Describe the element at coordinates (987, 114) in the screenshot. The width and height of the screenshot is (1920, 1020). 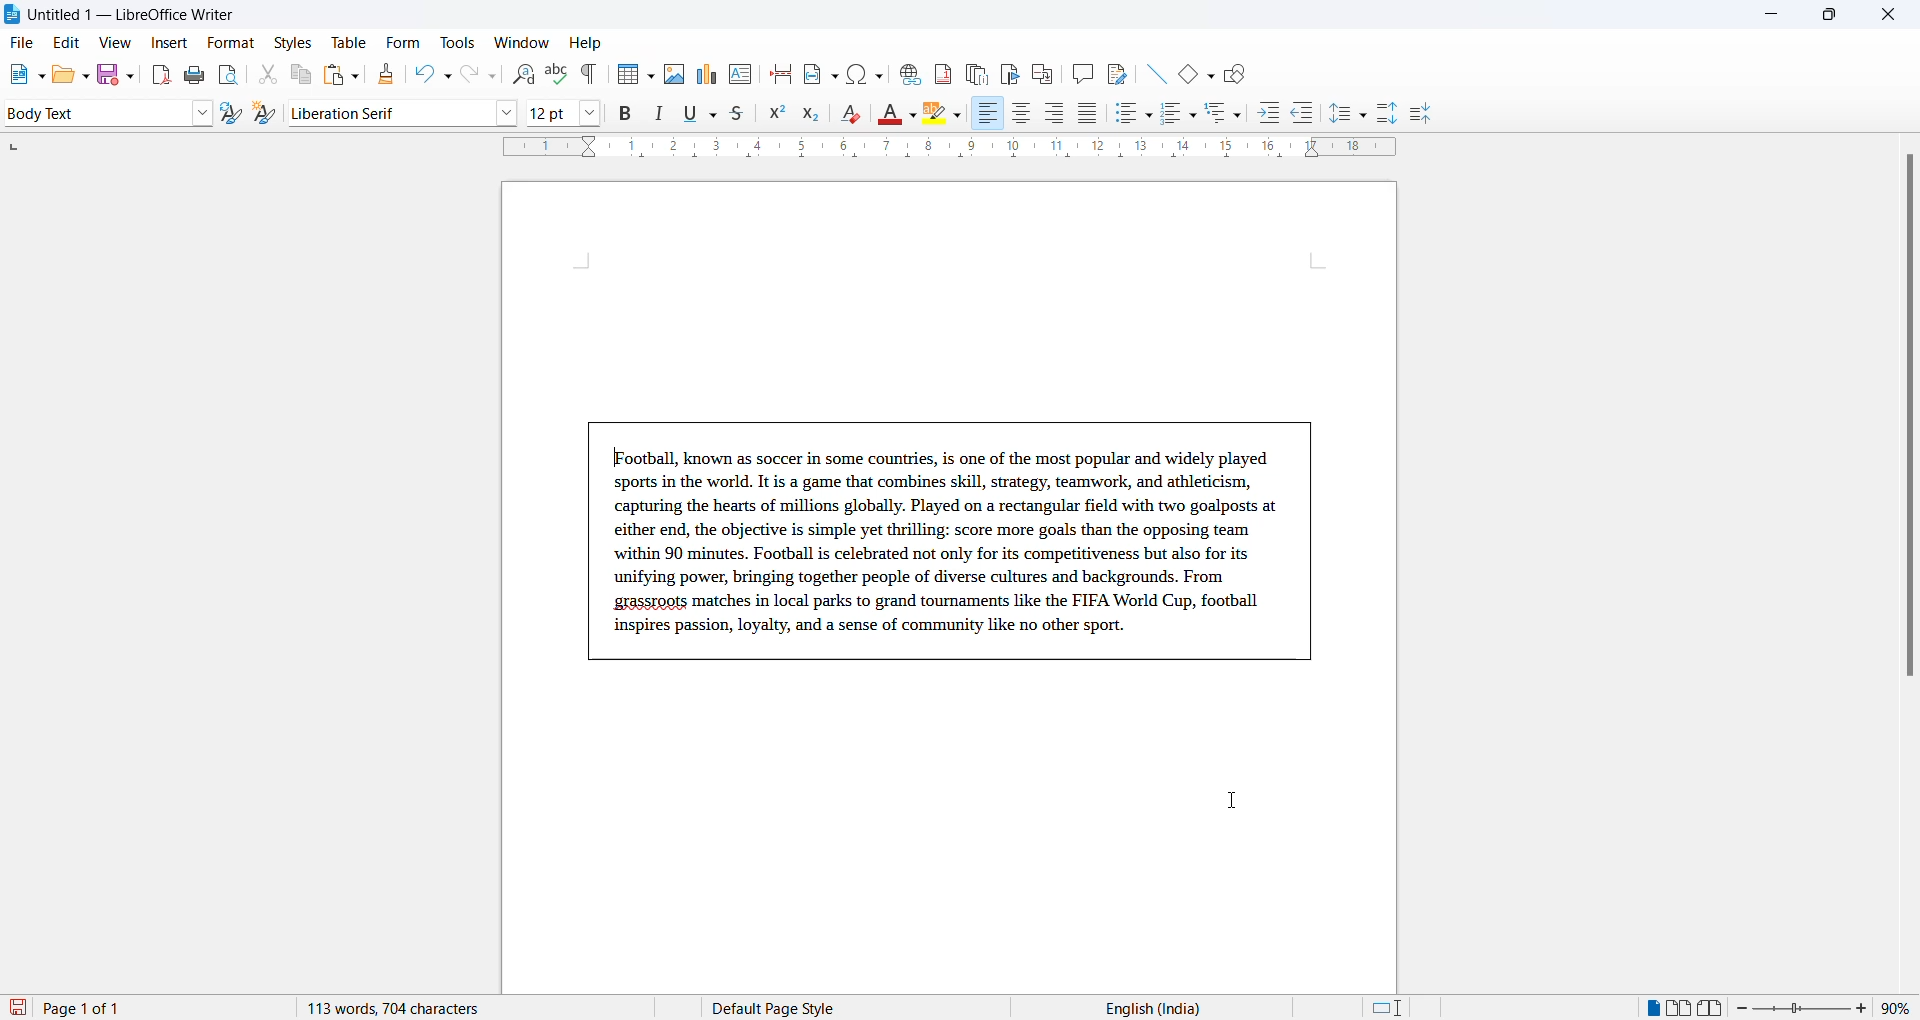
I see `text align right` at that location.